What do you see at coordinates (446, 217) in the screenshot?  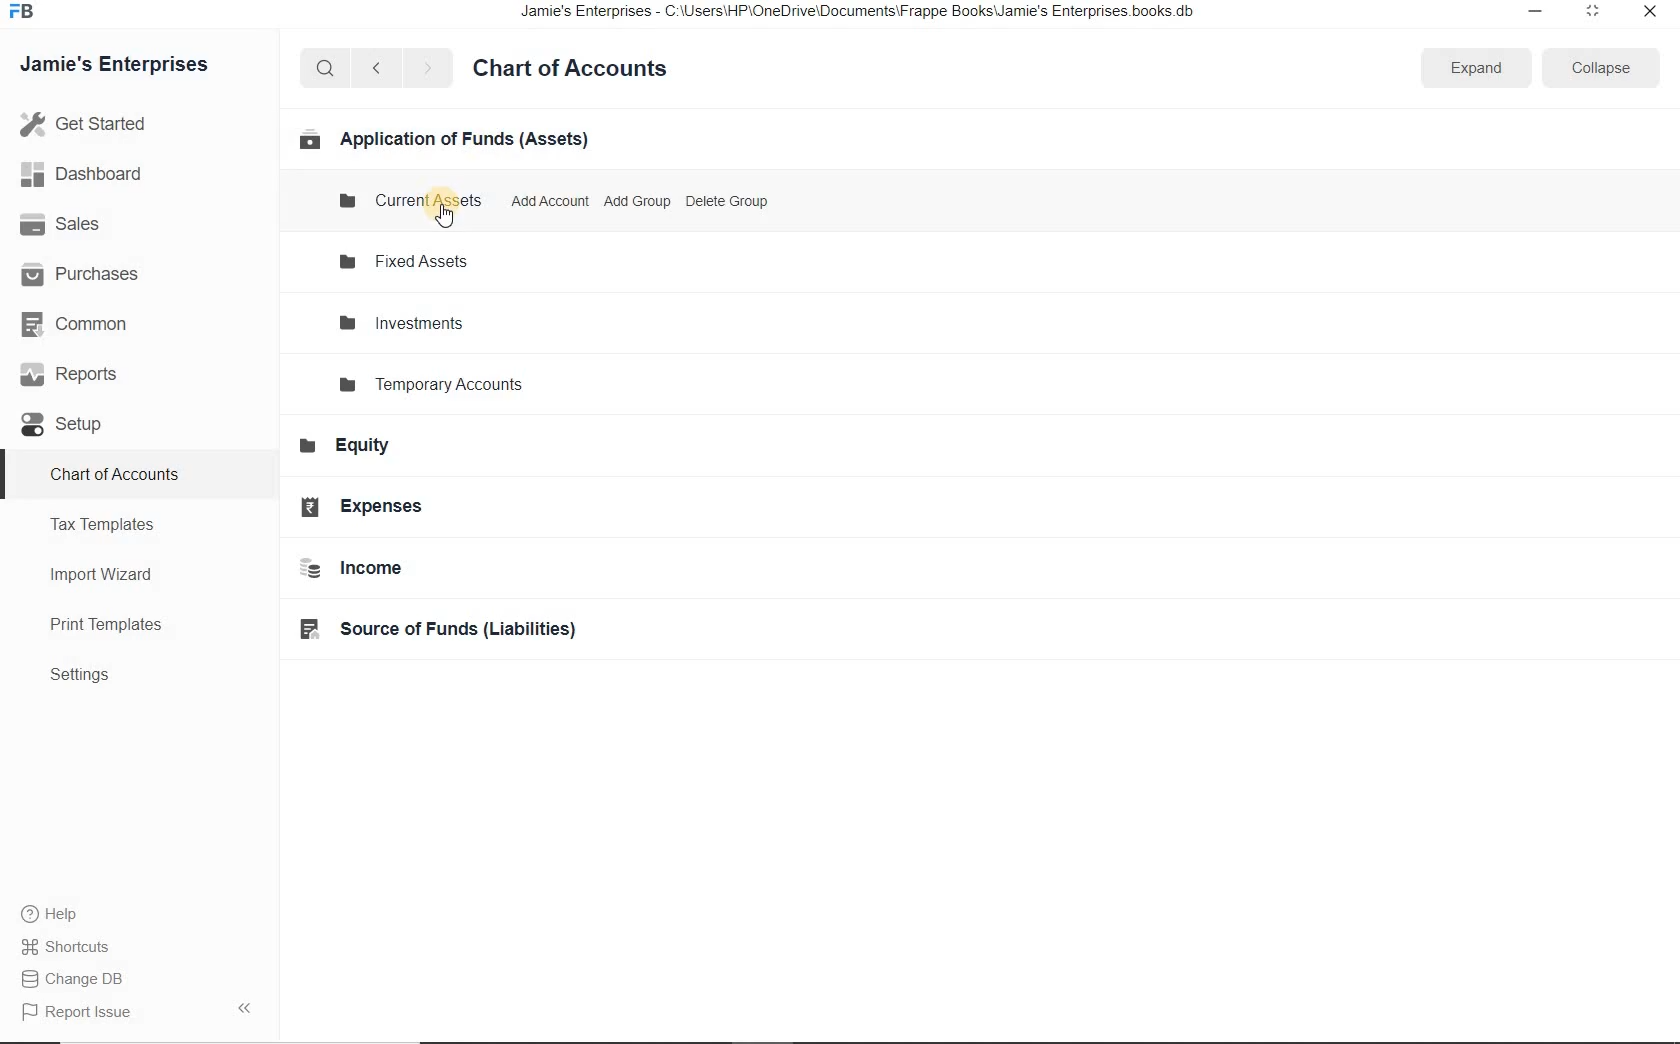 I see `cursor` at bounding box center [446, 217].